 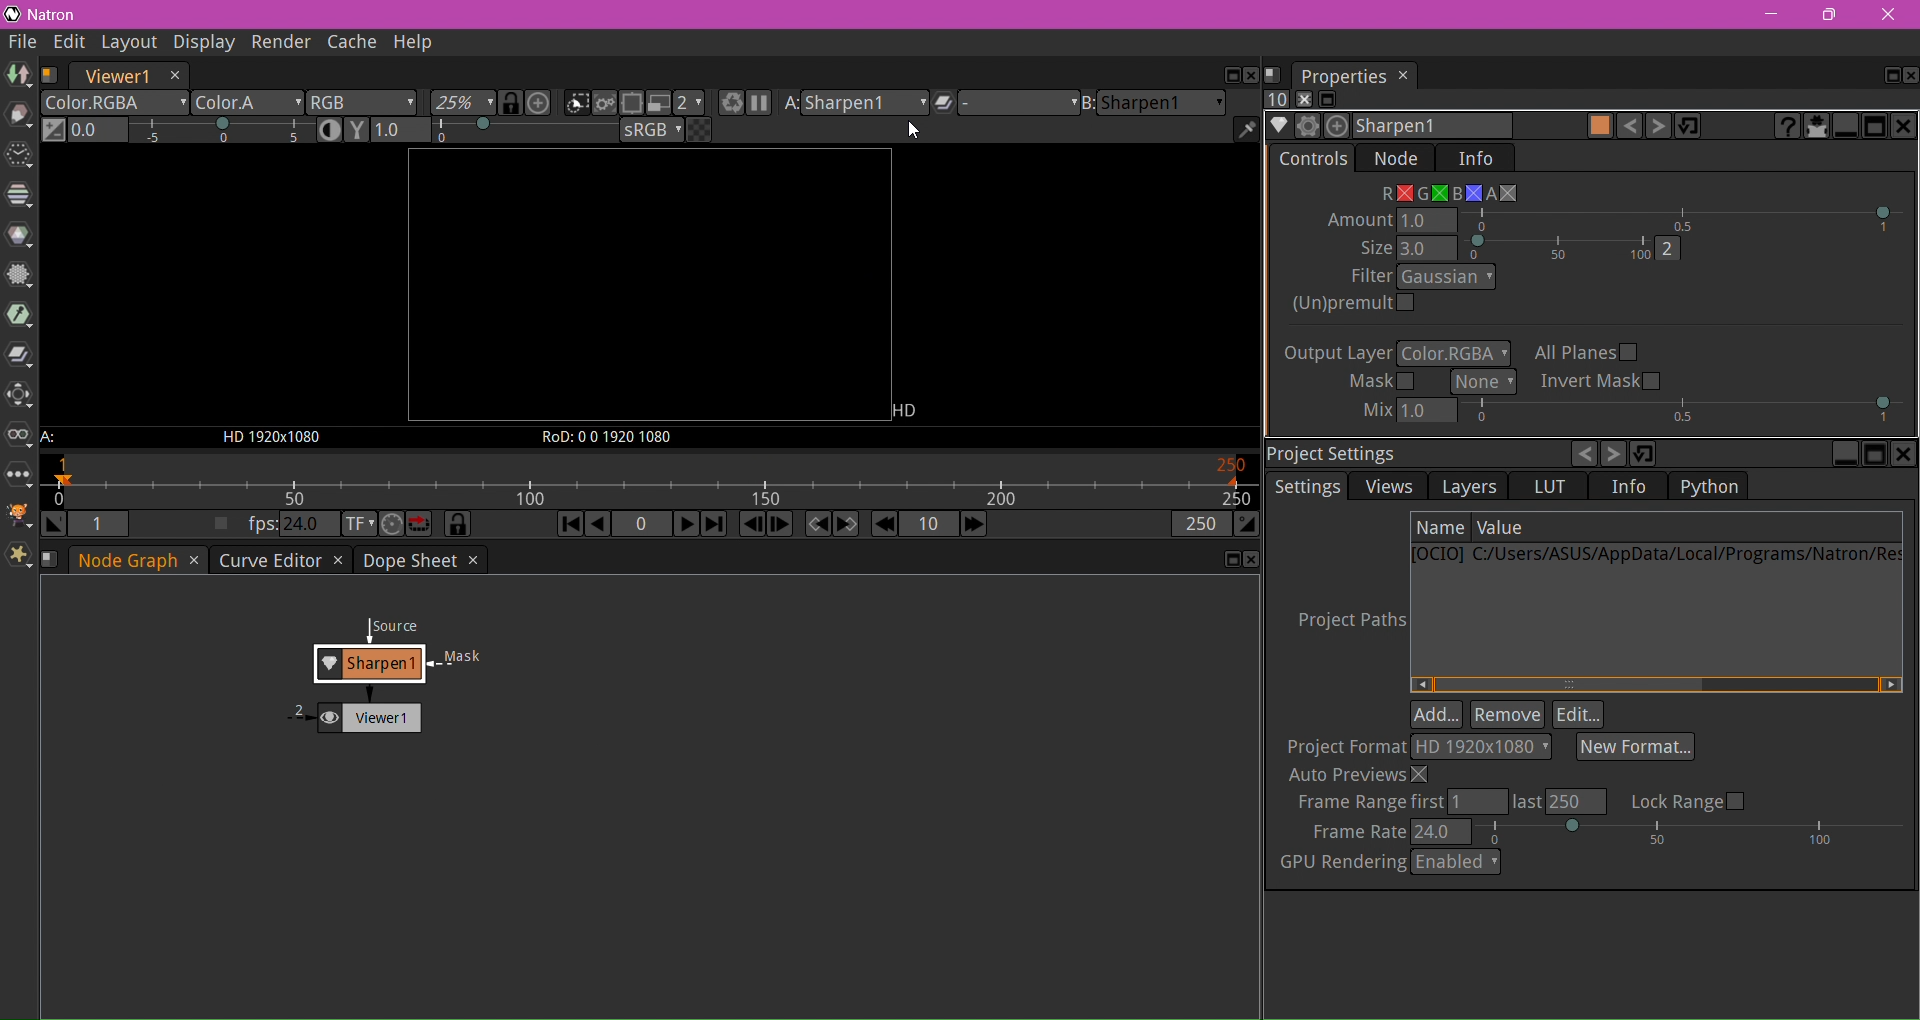 I want to click on Display, so click(x=200, y=42).